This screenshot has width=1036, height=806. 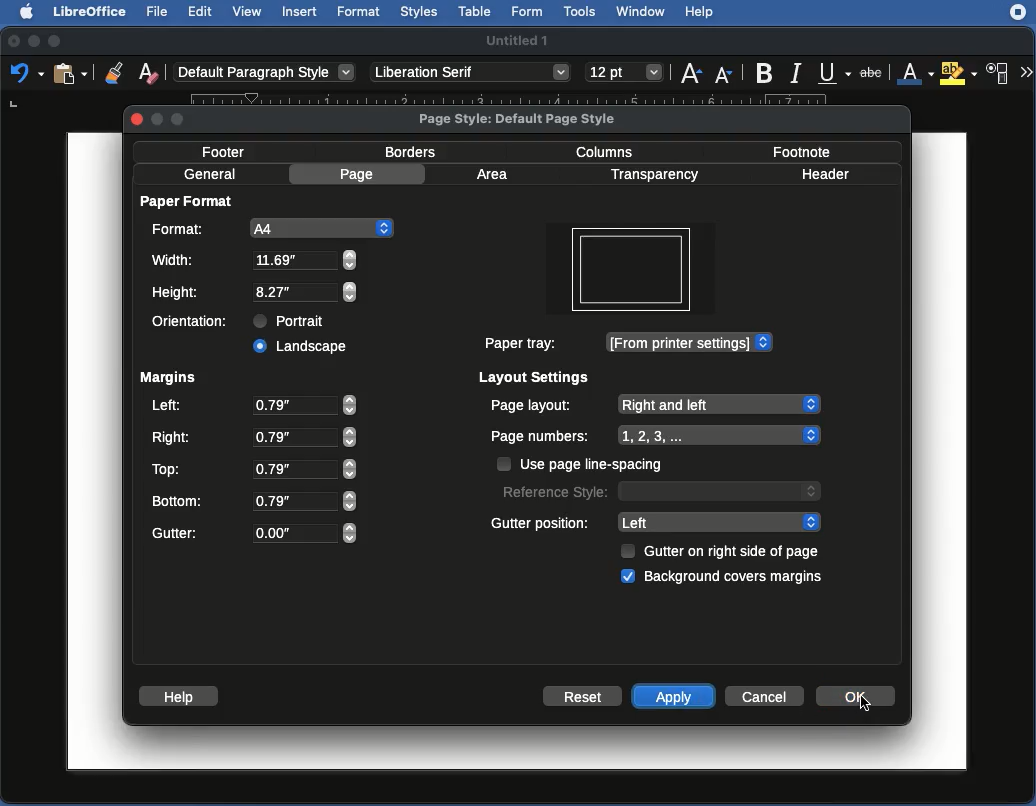 I want to click on Clicked, so click(x=300, y=347).